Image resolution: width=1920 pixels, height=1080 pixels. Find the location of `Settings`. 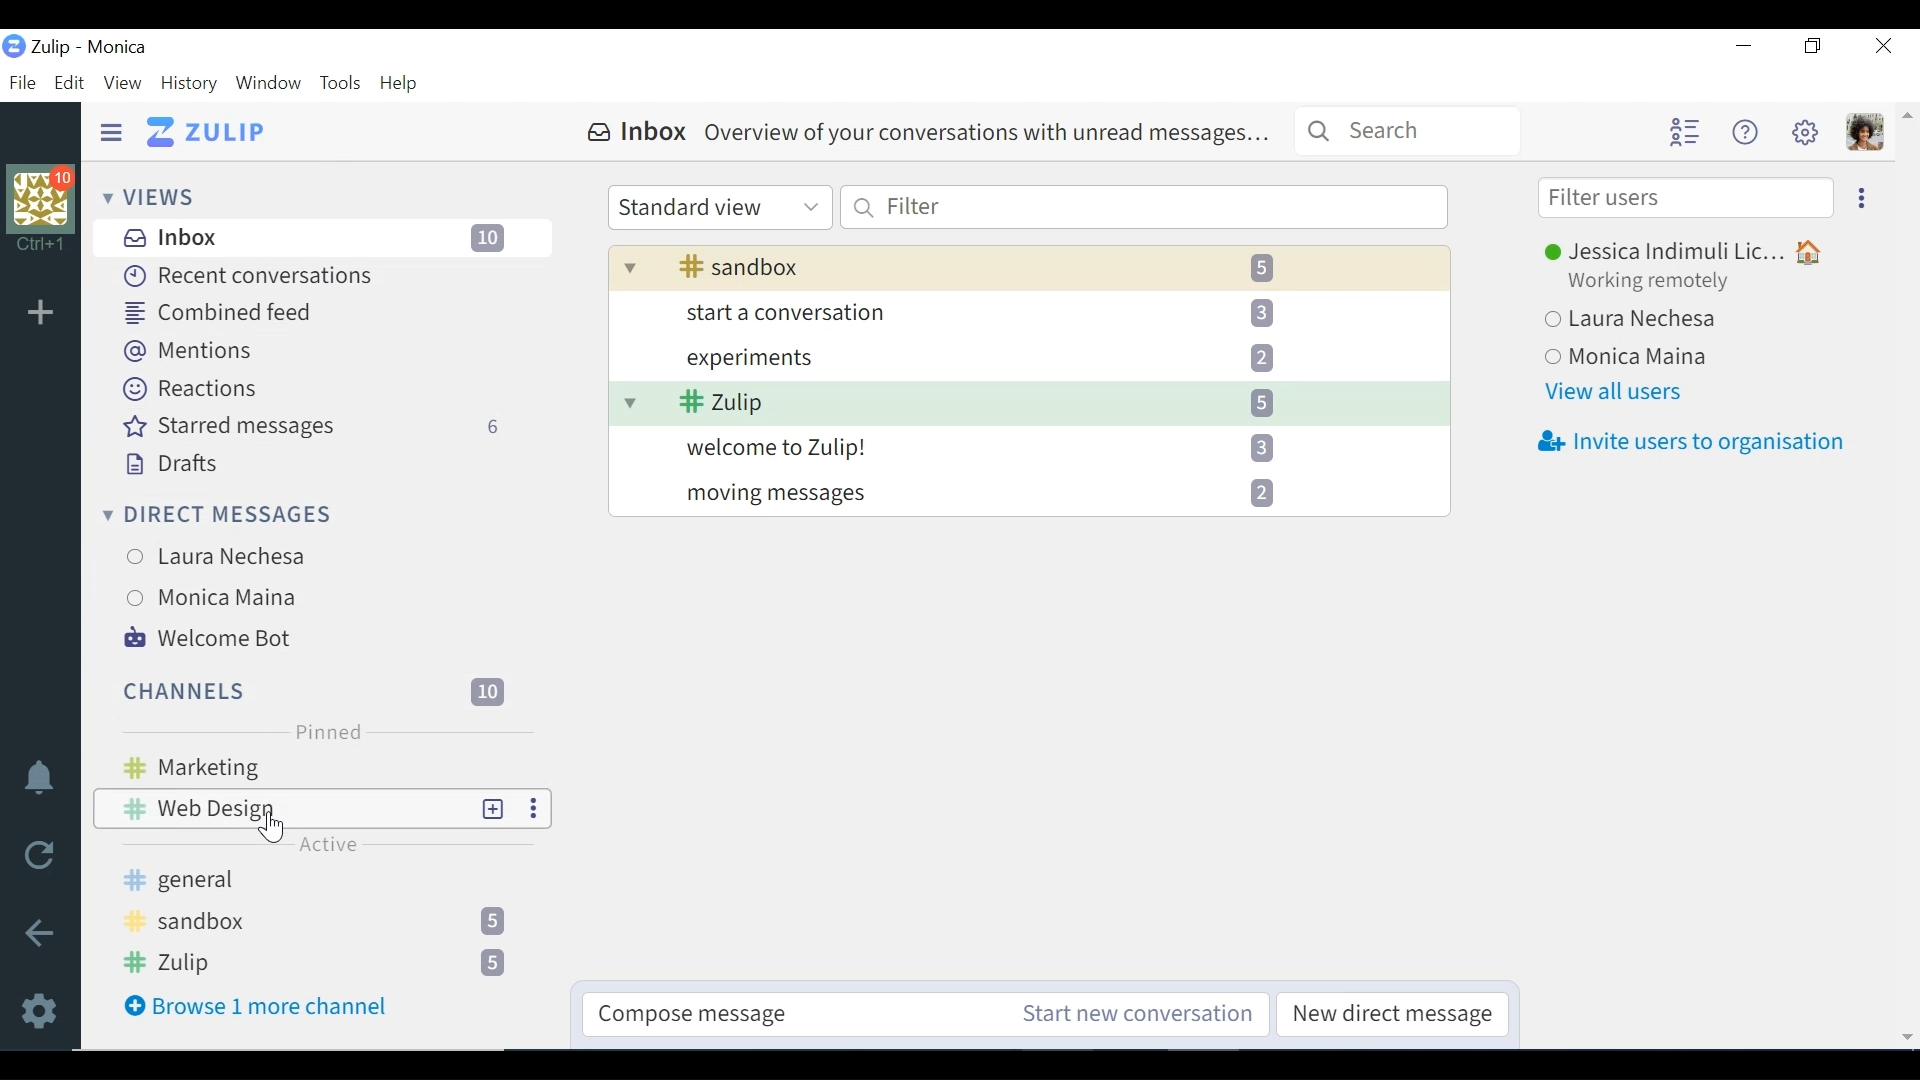

Settings is located at coordinates (43, 1008).